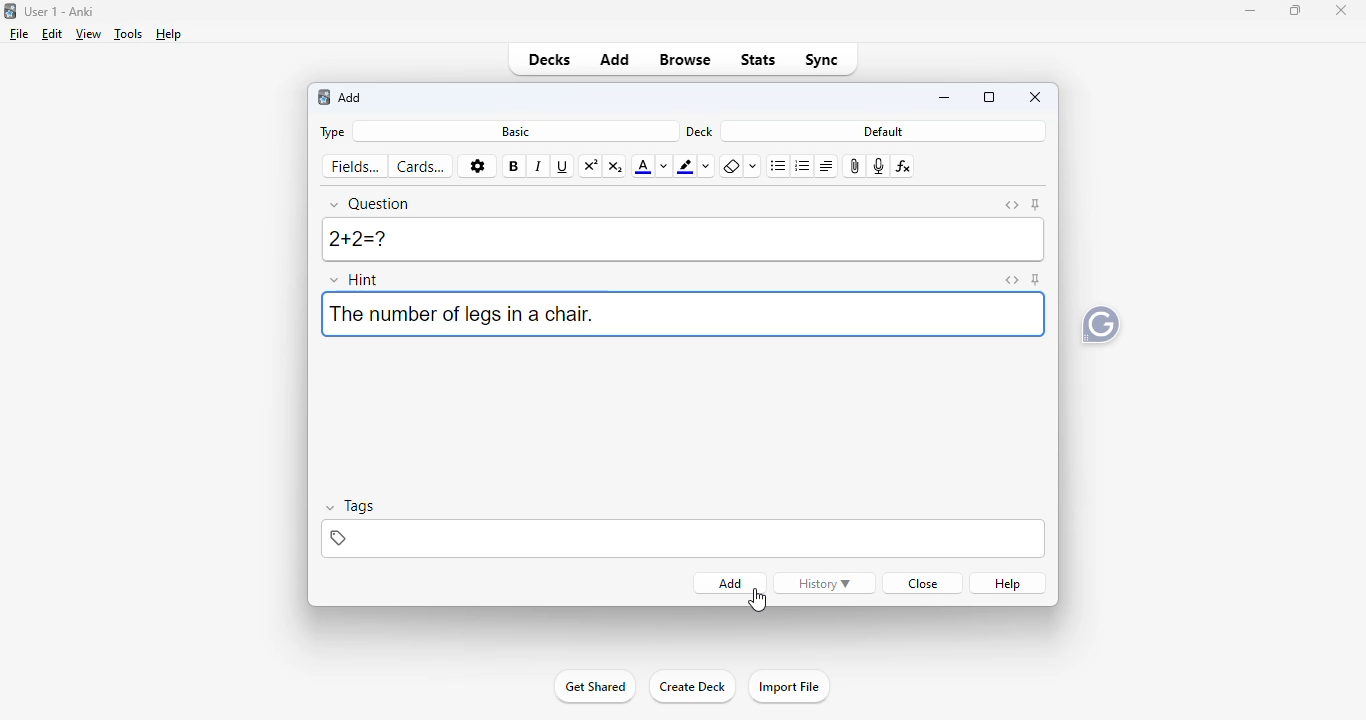  I want to click on select formatting to remove, so click(754, 167).